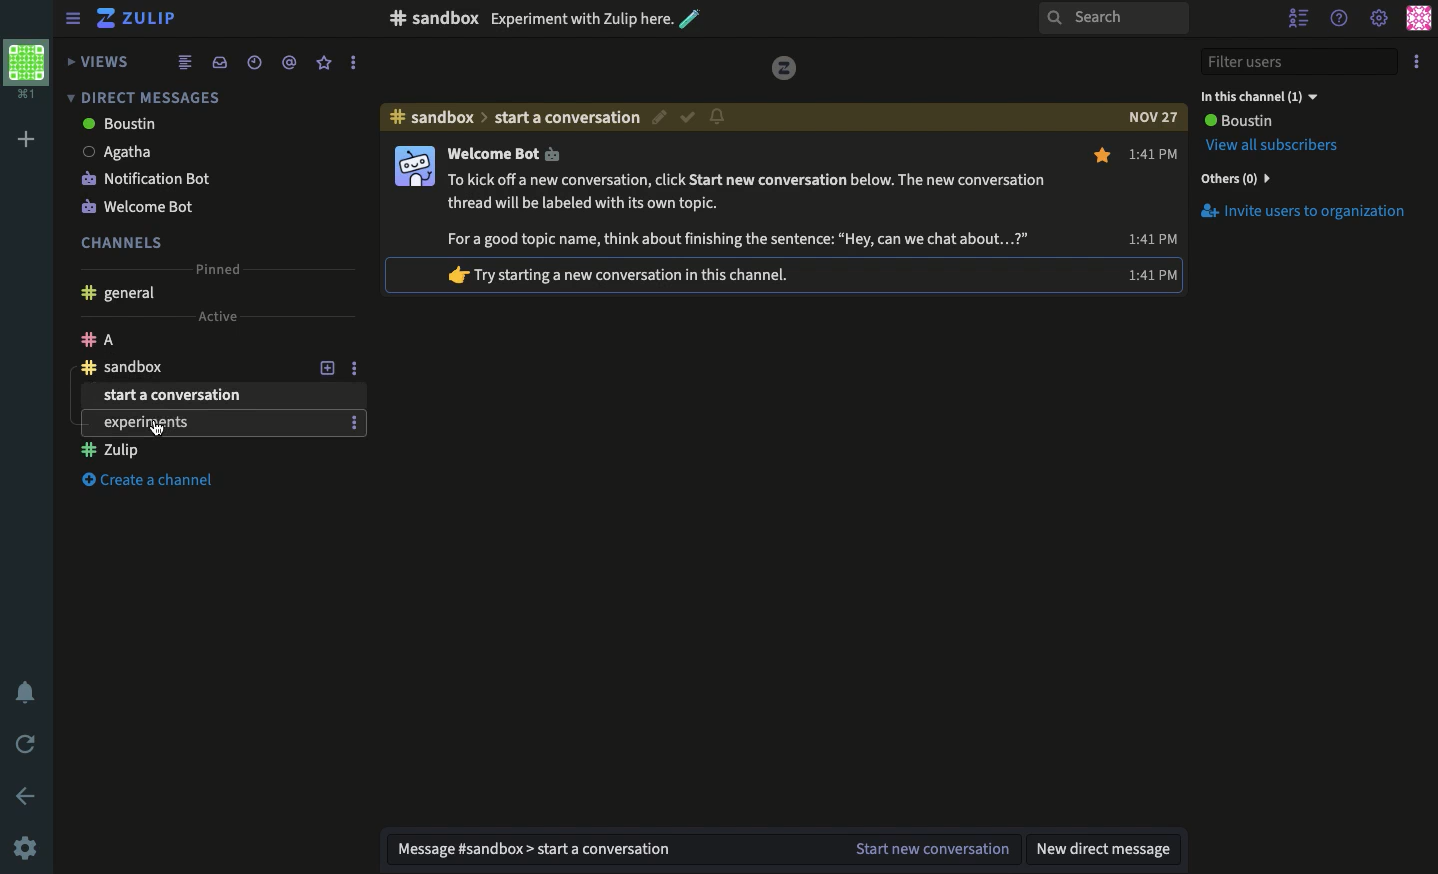  What do you see at coordinates (158, 426) in the screenshot?
I see `Click` at bounding box center [158, 426].